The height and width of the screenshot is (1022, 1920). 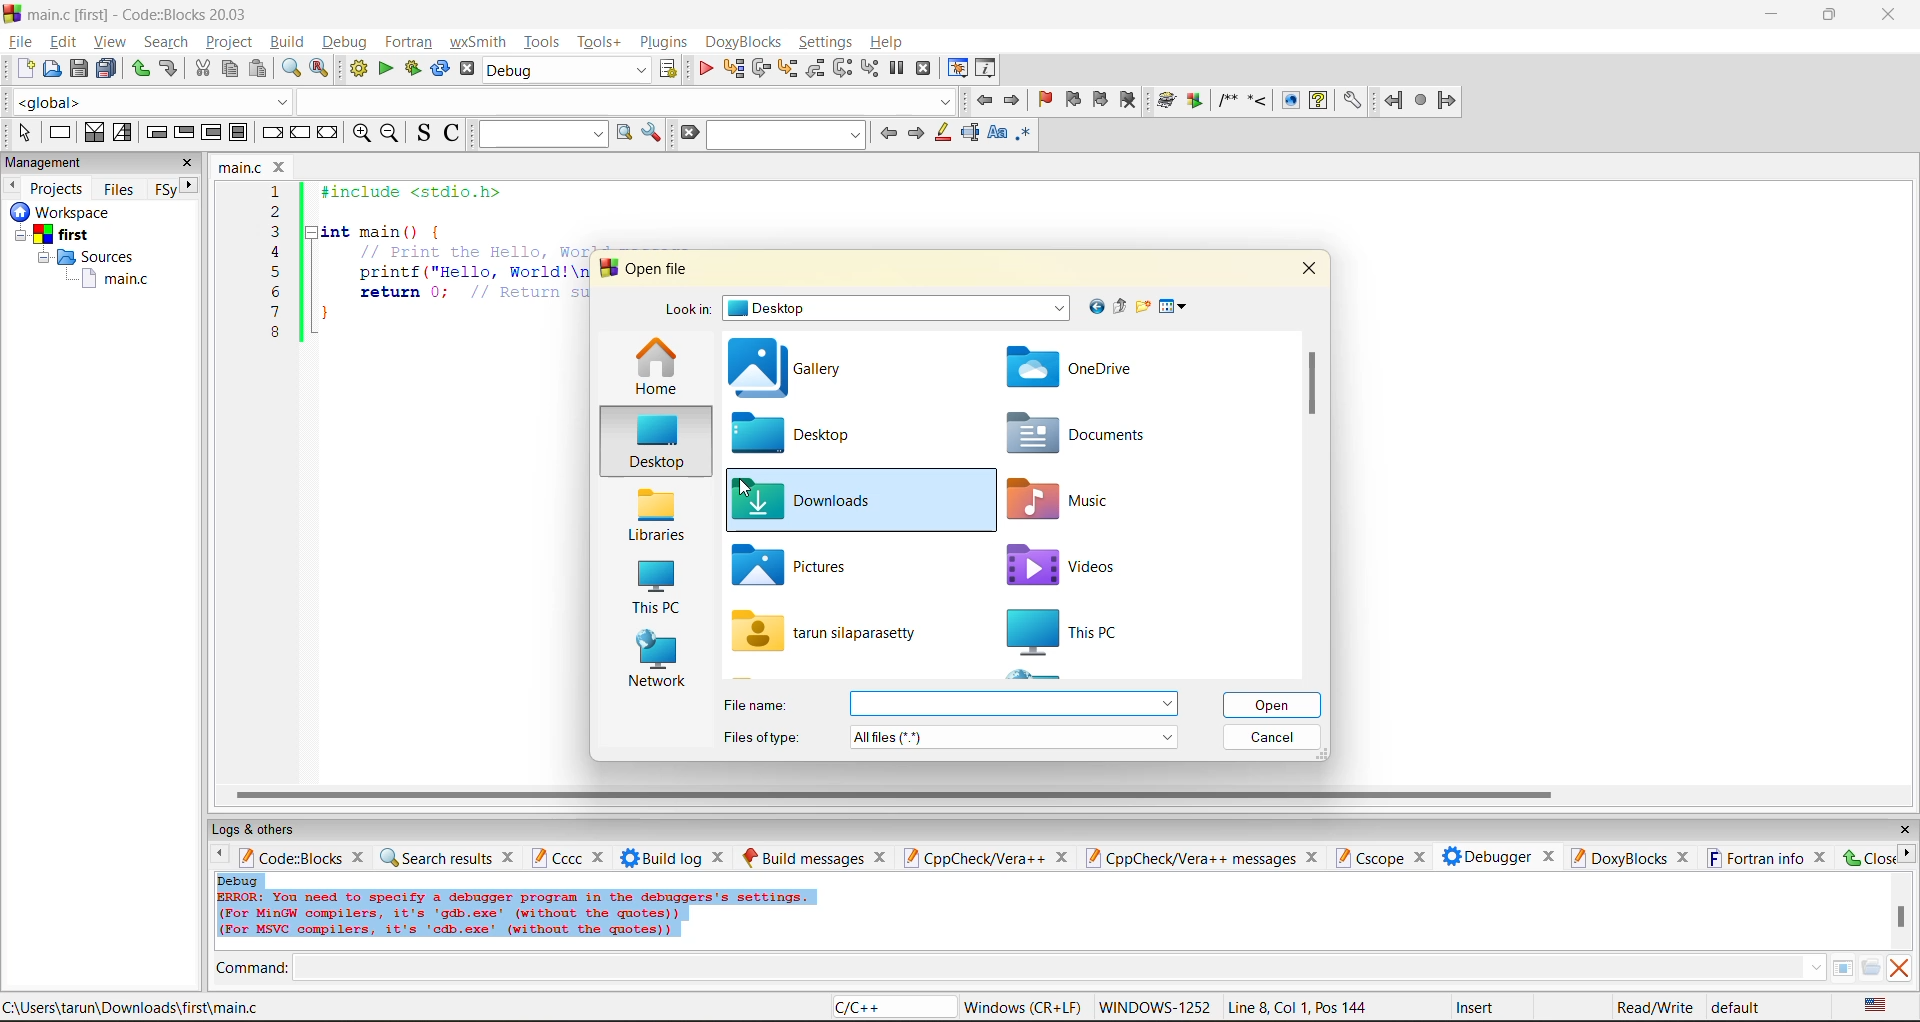 I want to click on text language, so click(x=1877, y=1005).